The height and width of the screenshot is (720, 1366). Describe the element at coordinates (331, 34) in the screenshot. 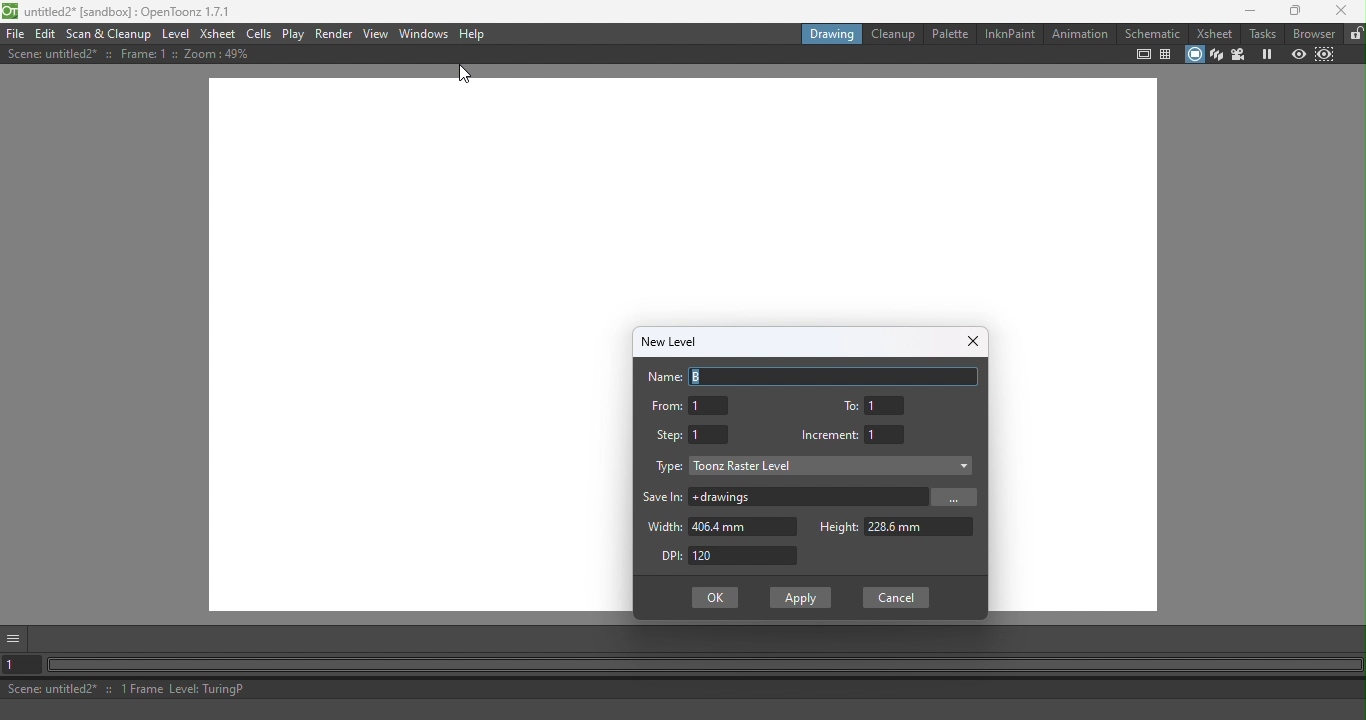

I see `Render` at that location.